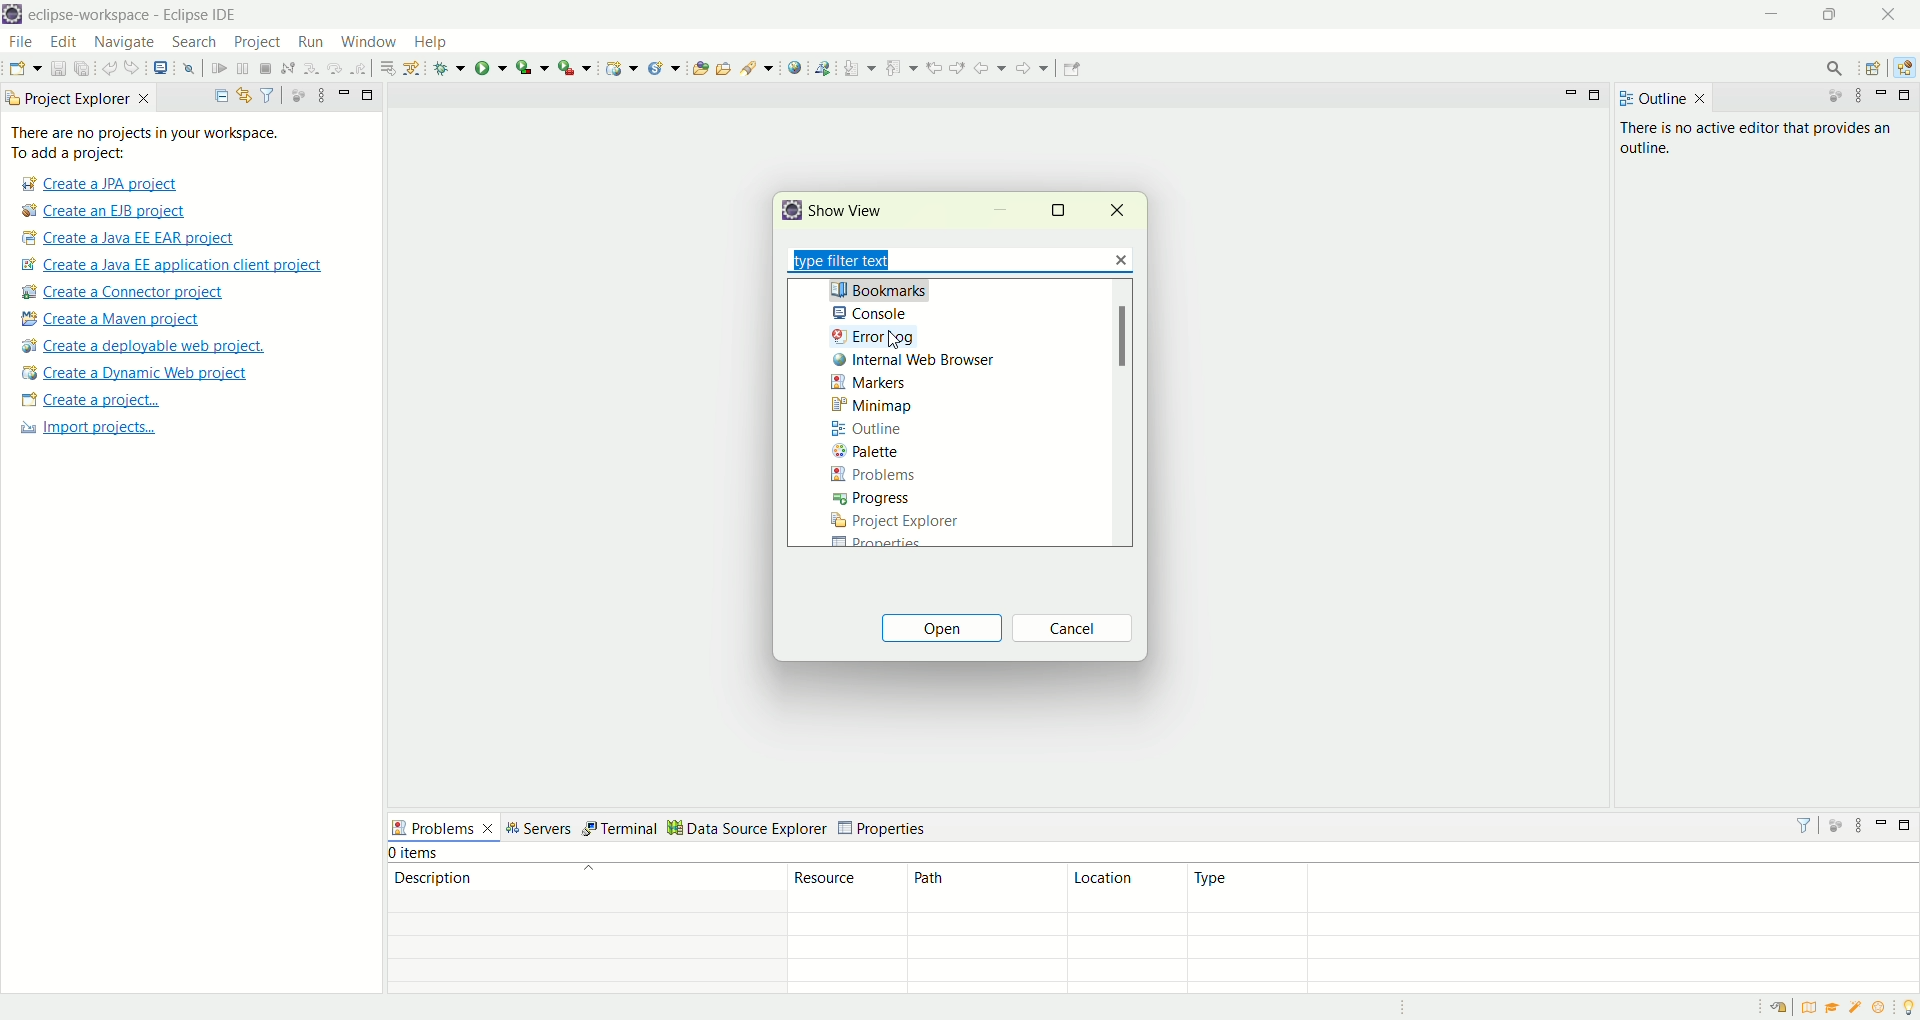  I want to click on create a maven project, so click(119, 318).